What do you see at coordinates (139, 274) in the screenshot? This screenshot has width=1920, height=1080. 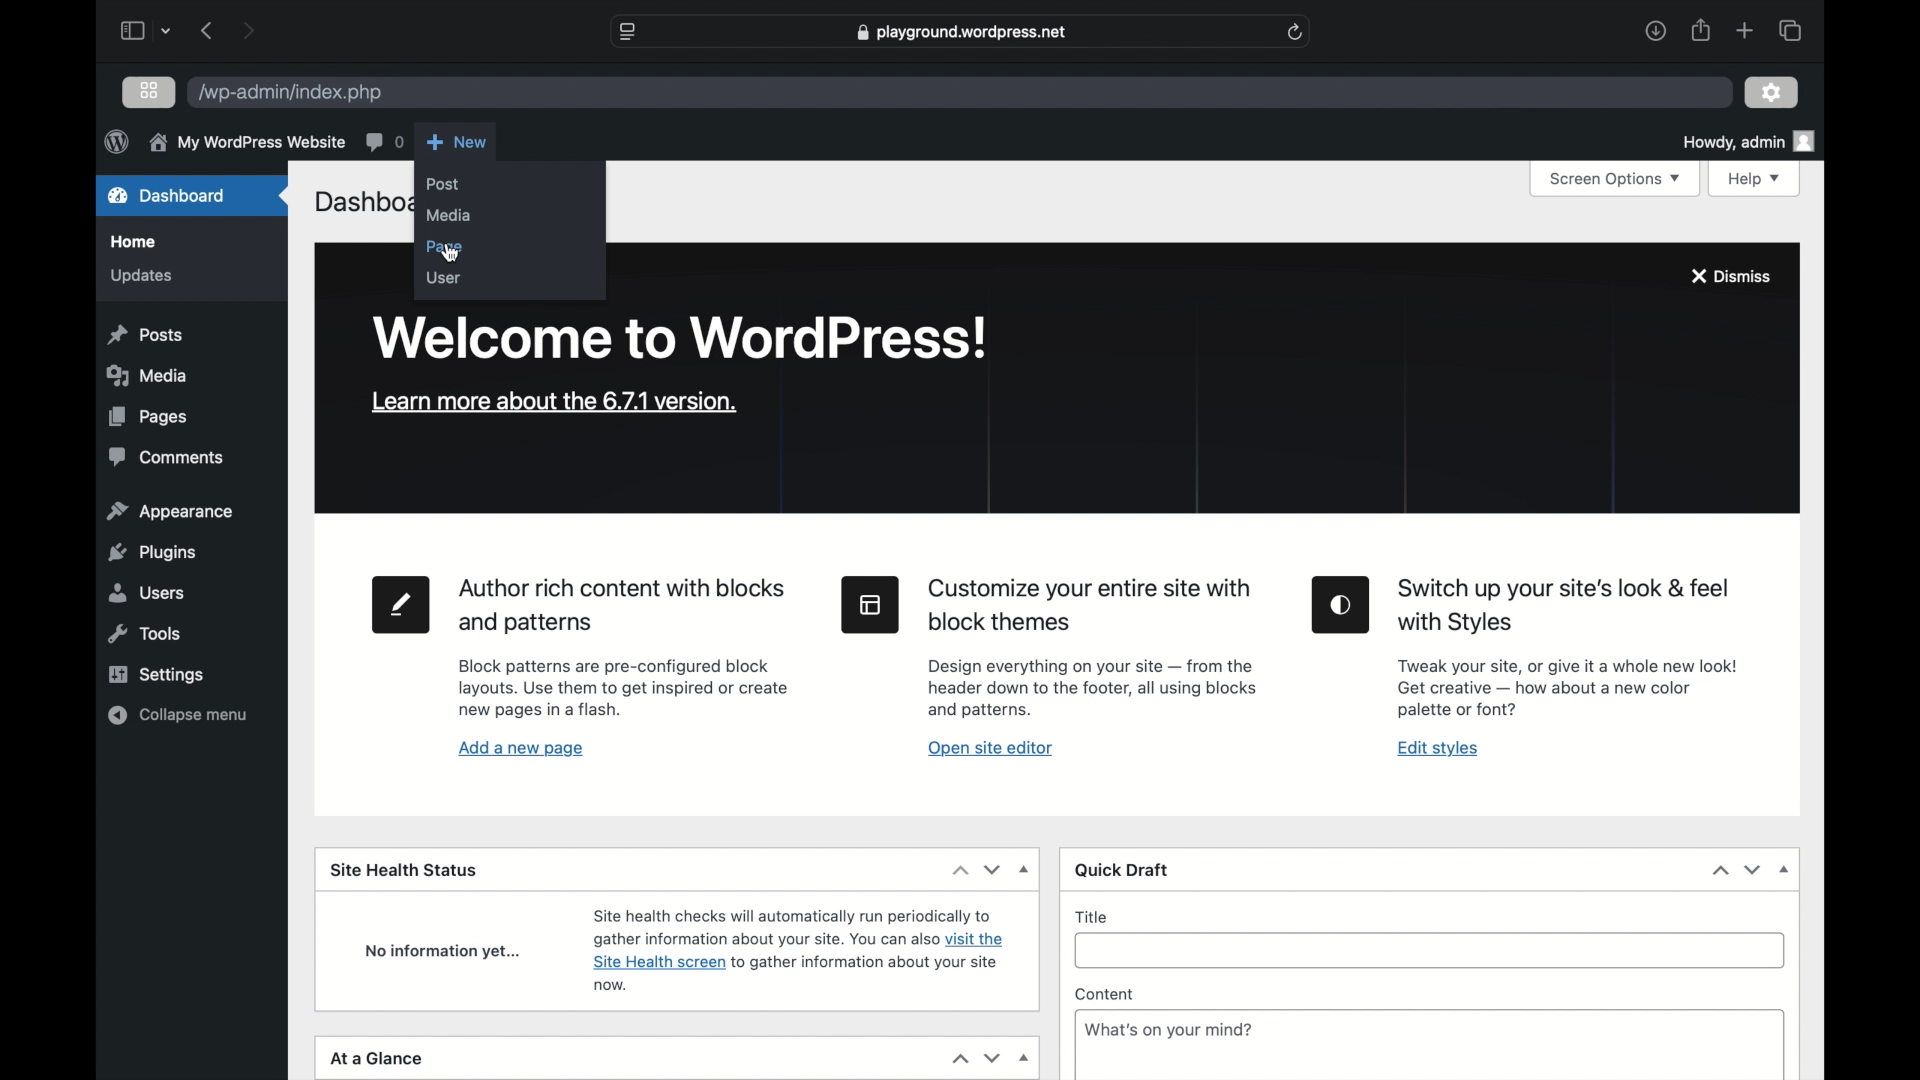 I see `updates` at bounding box center [139, 274].